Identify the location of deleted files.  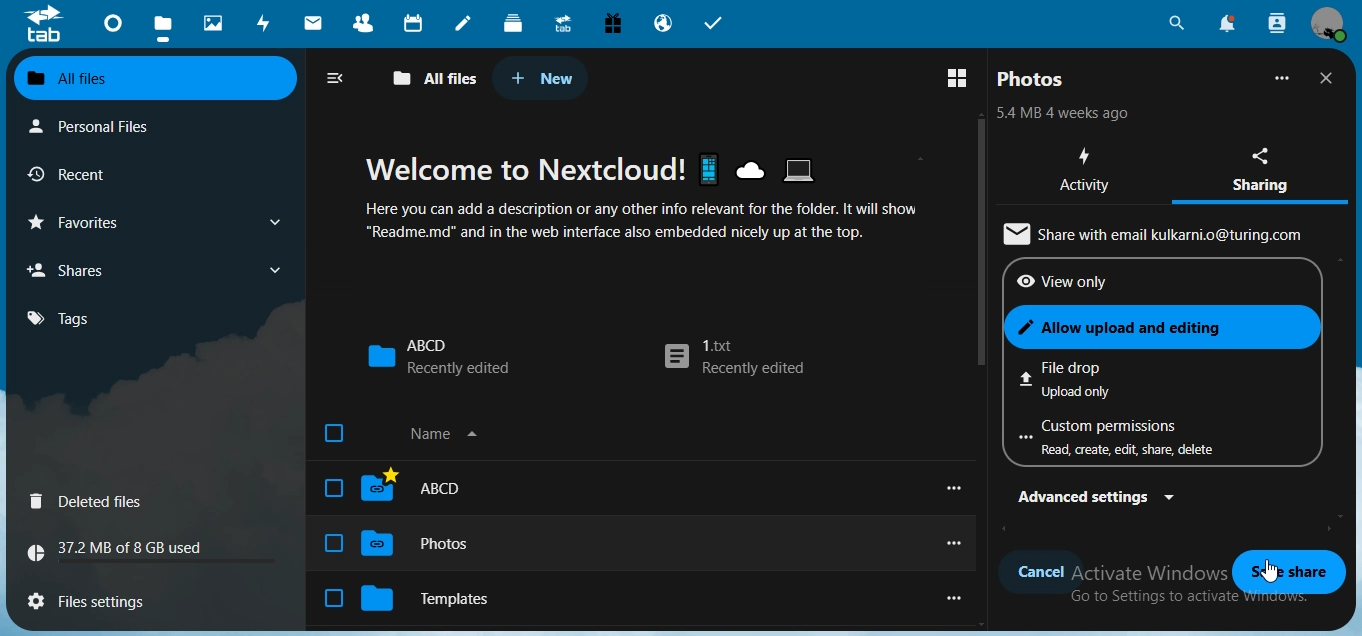
(91, 503).